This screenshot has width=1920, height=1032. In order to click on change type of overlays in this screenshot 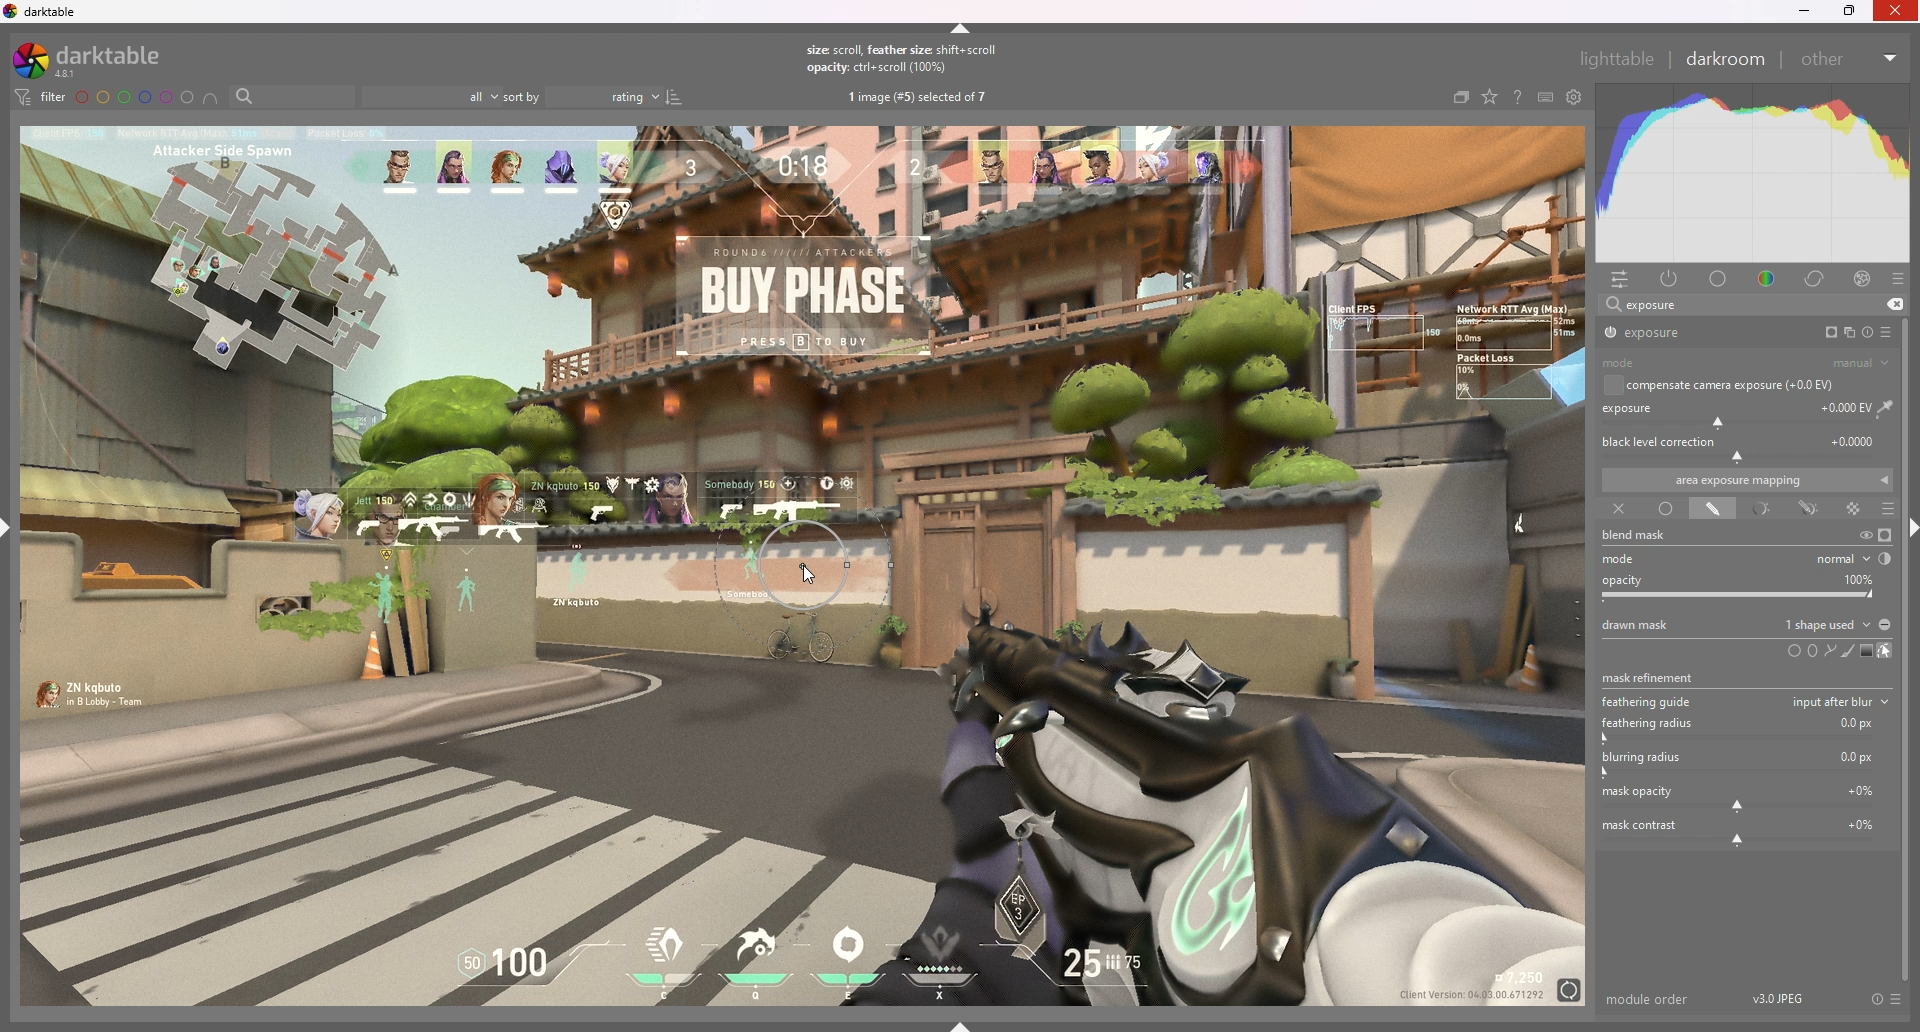, I will do `click(1491, 97)`.